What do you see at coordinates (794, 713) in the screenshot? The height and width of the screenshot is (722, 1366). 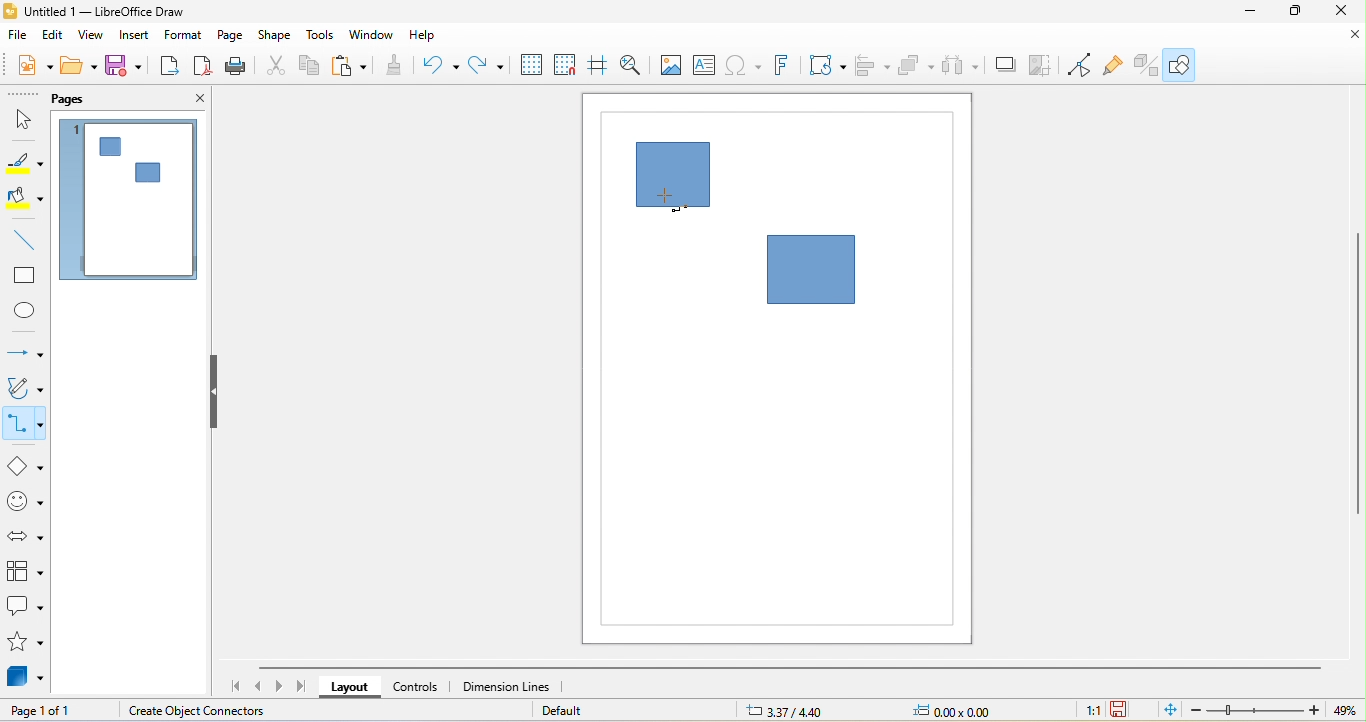 I see `3.37/4.40` at bounding box center [794, 713].